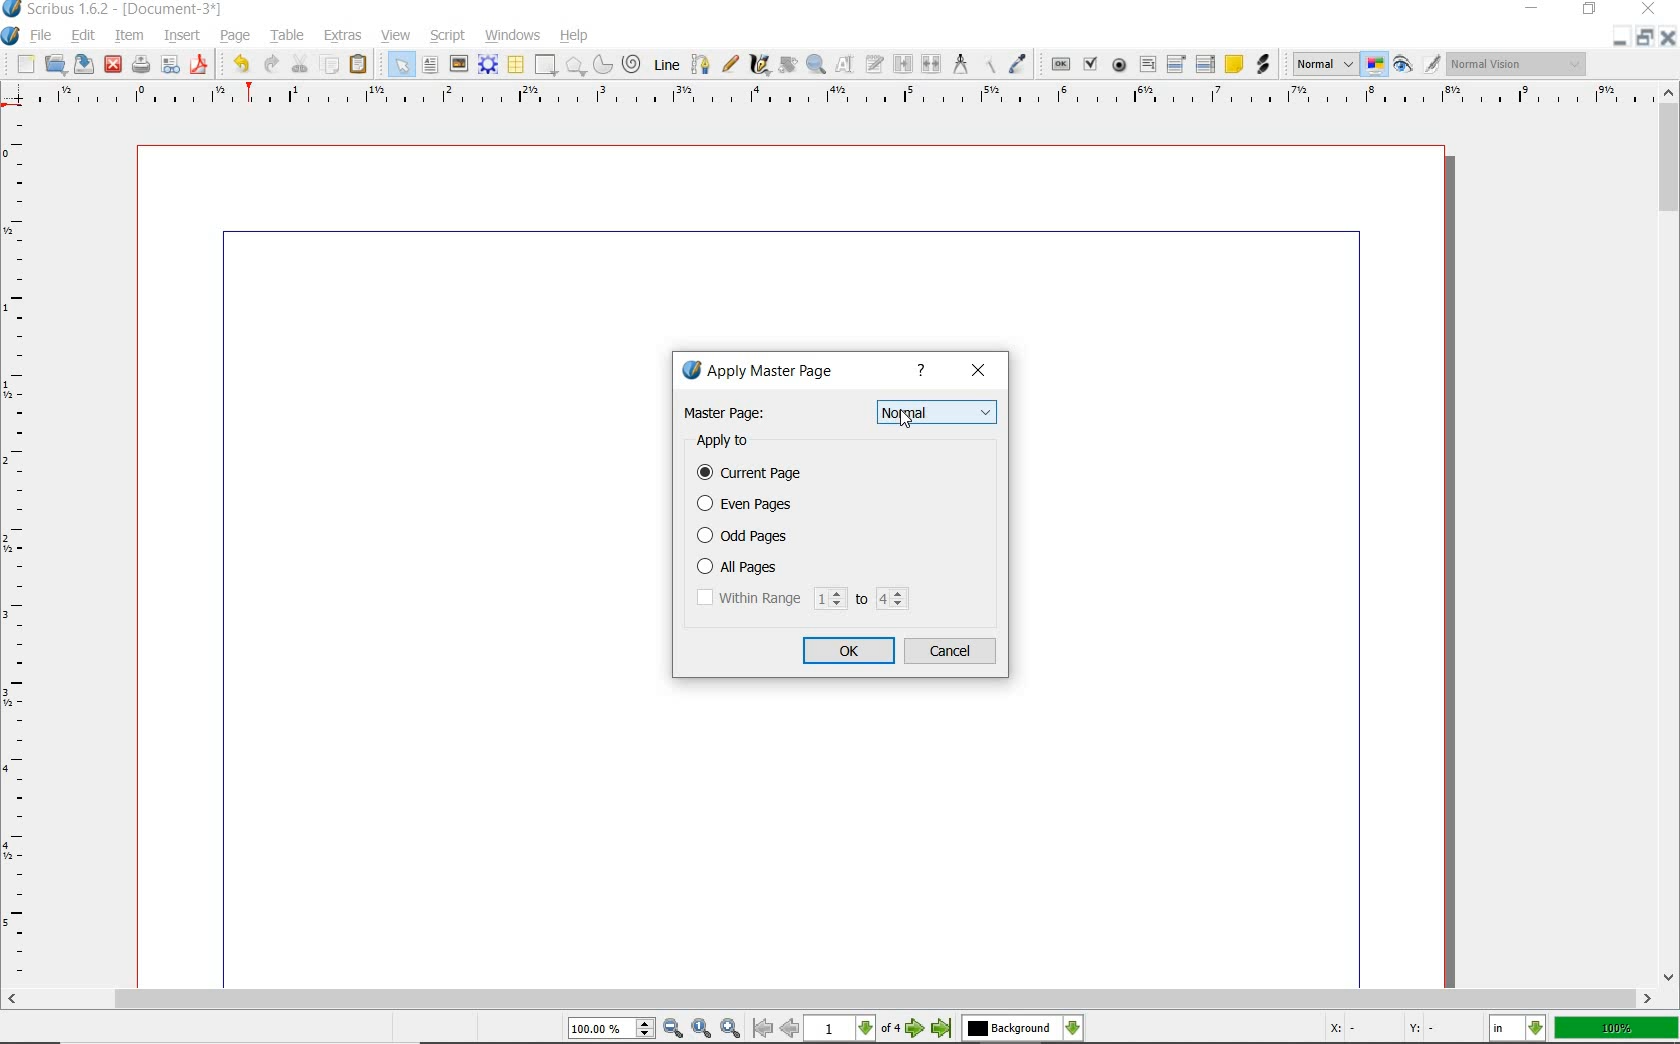  I want to click on preview mode, so click(1405, 64).